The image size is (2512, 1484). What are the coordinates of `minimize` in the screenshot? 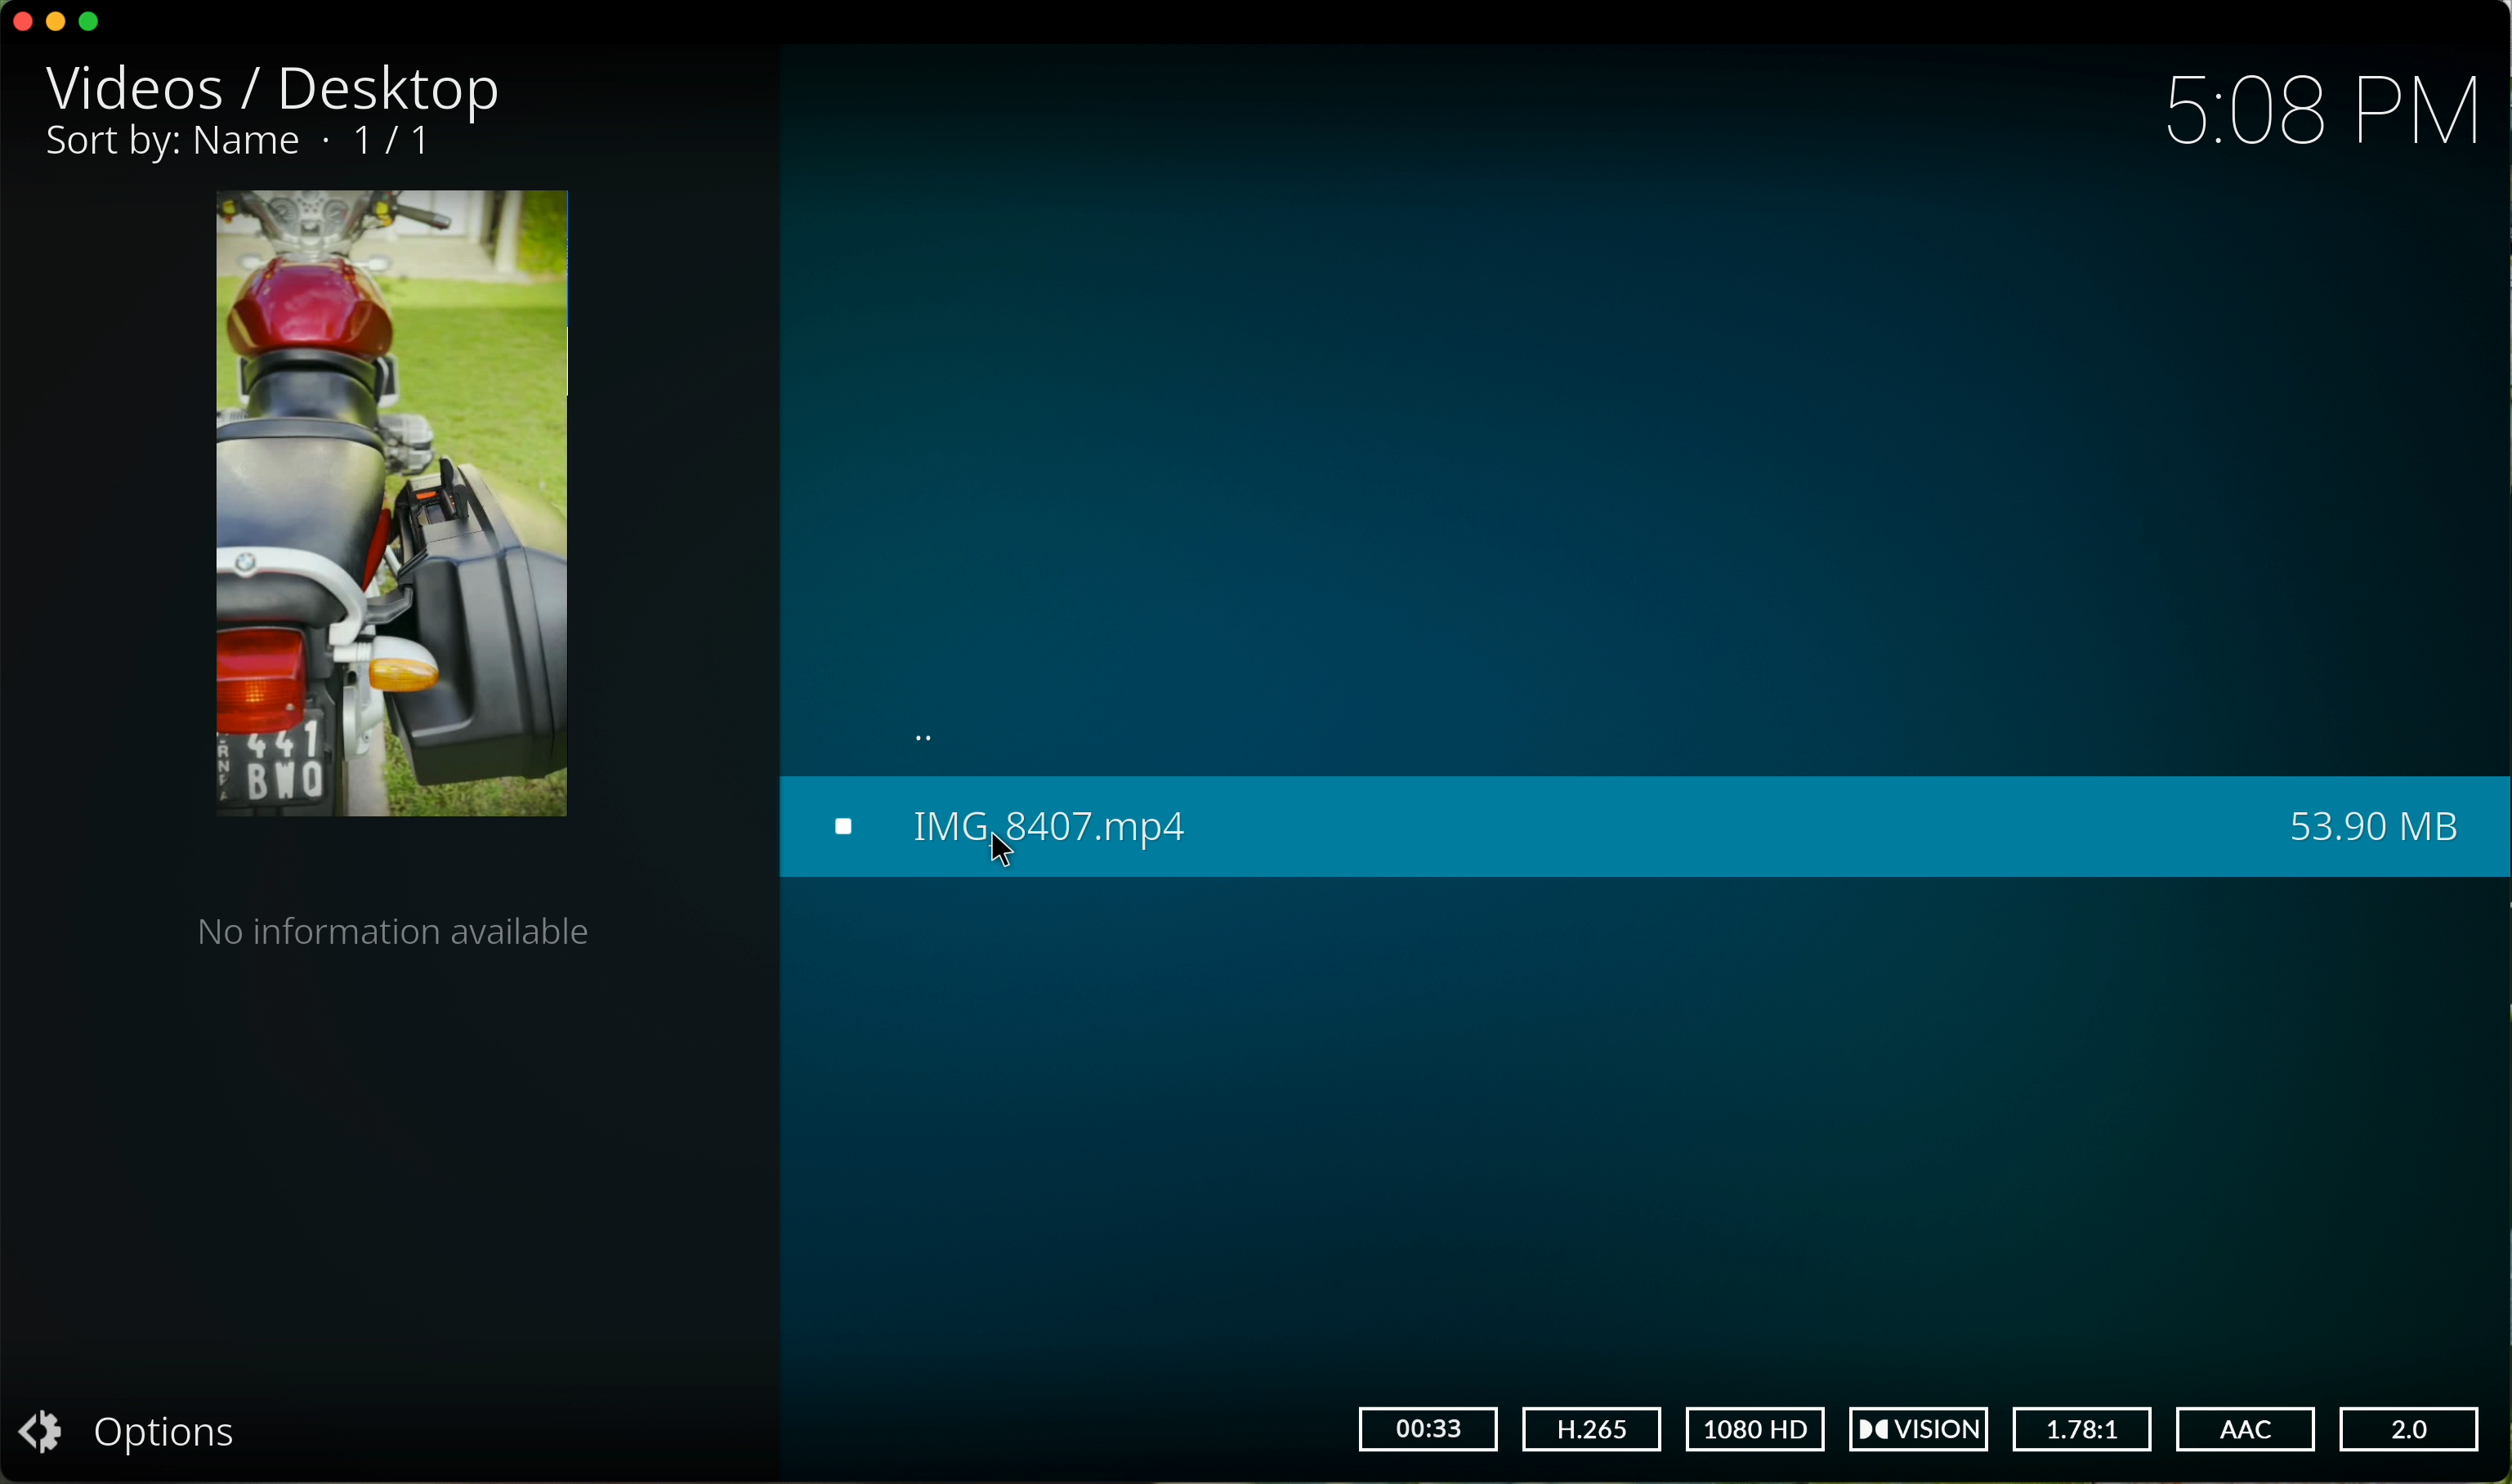 It's located at (61, 25).